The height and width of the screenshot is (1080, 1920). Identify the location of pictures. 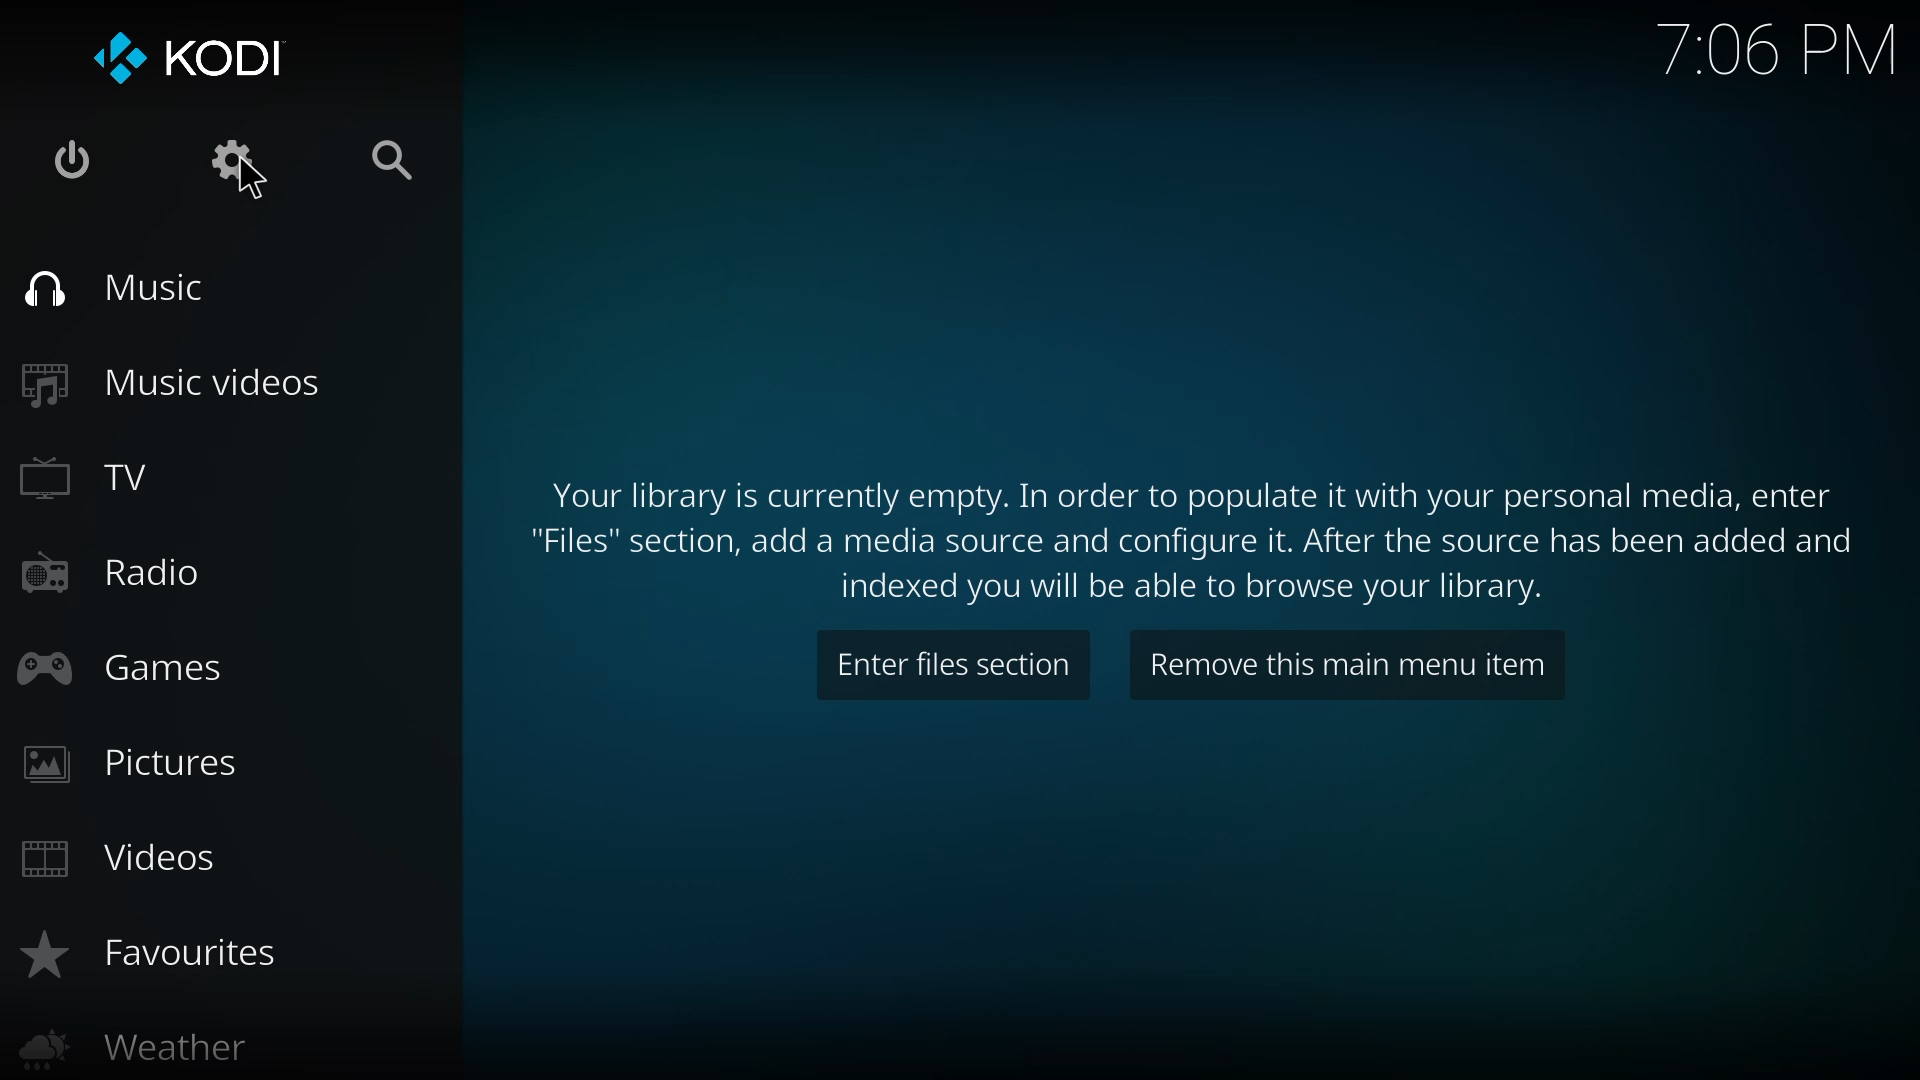
(135, 764).